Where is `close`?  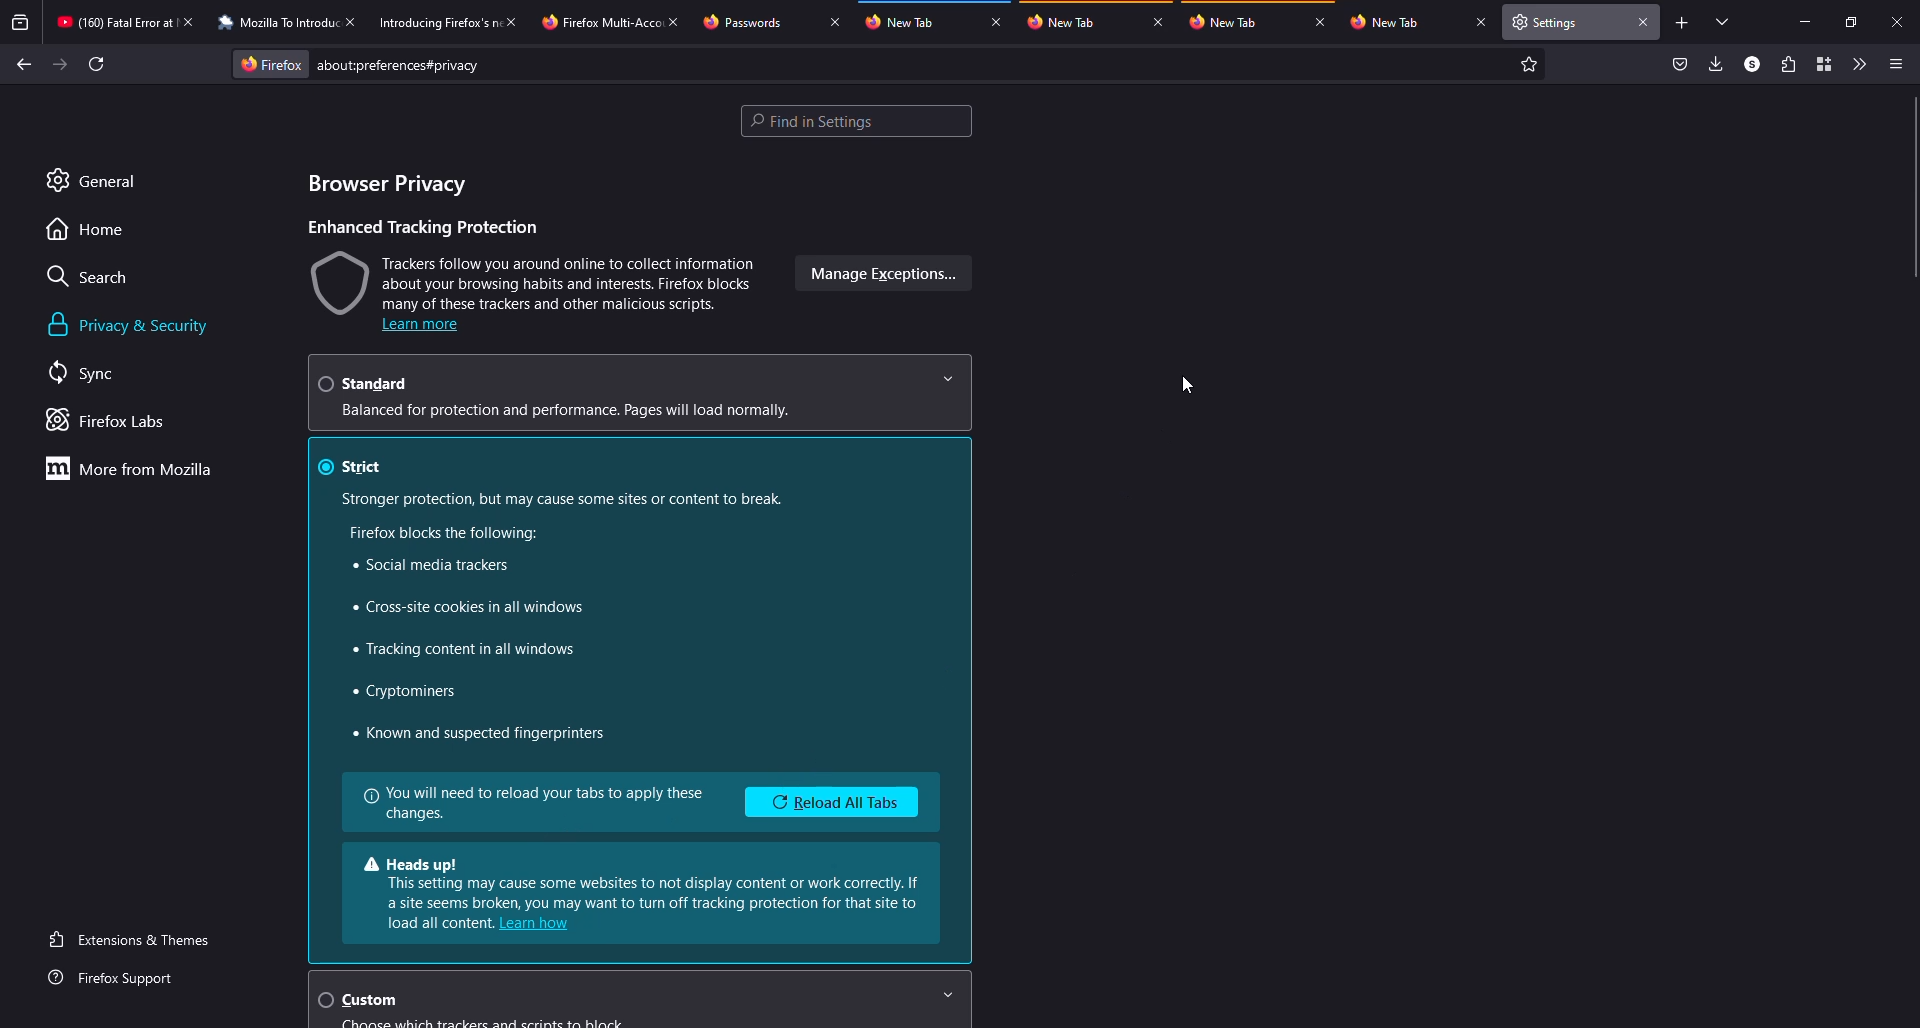
close is located at coordinates (997, 23).